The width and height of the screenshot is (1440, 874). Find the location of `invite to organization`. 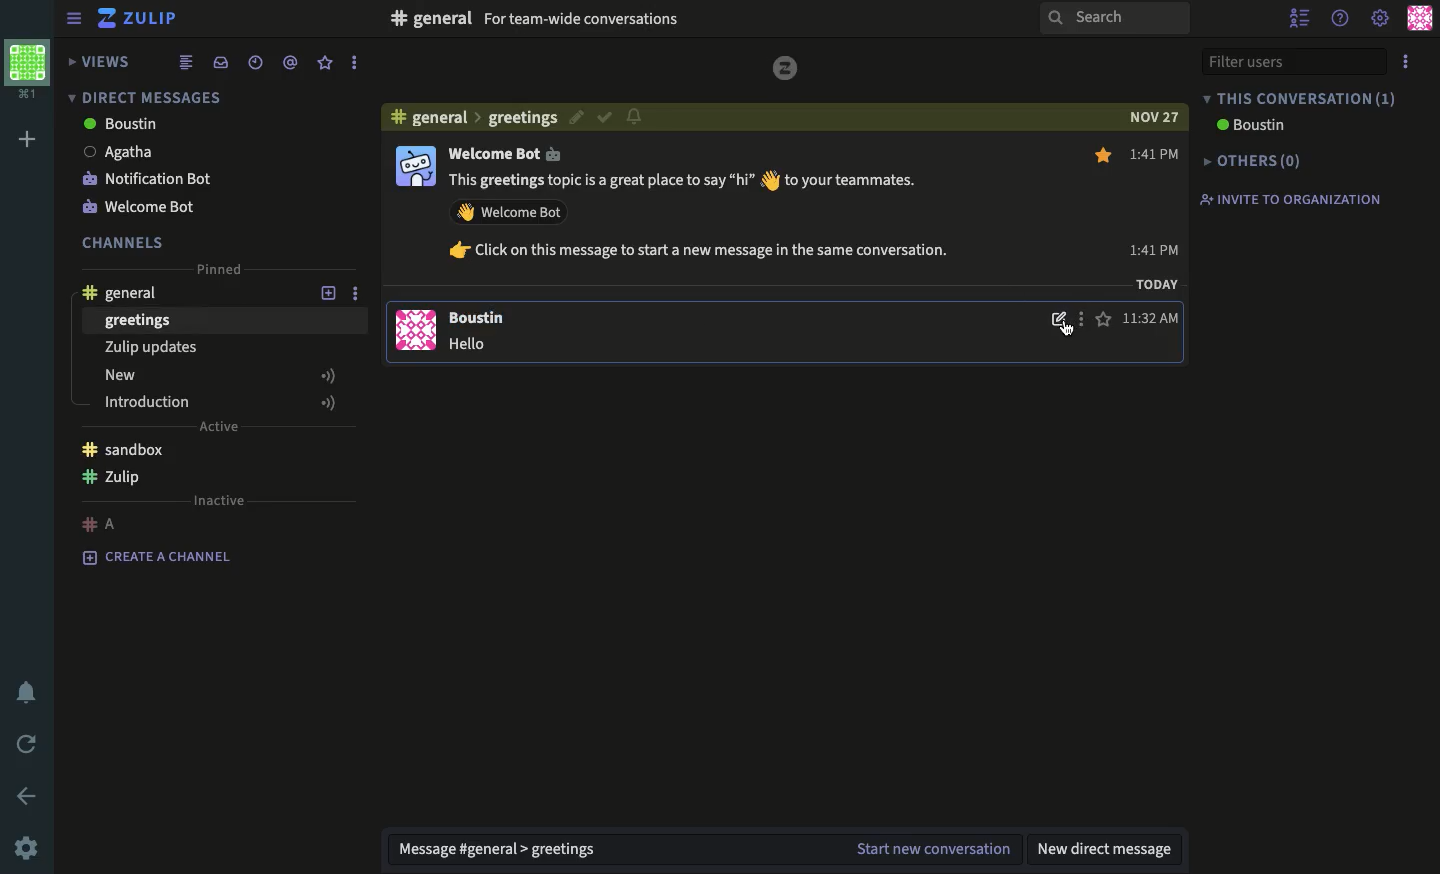

invite to organization is located at coordinates (1292, 198).